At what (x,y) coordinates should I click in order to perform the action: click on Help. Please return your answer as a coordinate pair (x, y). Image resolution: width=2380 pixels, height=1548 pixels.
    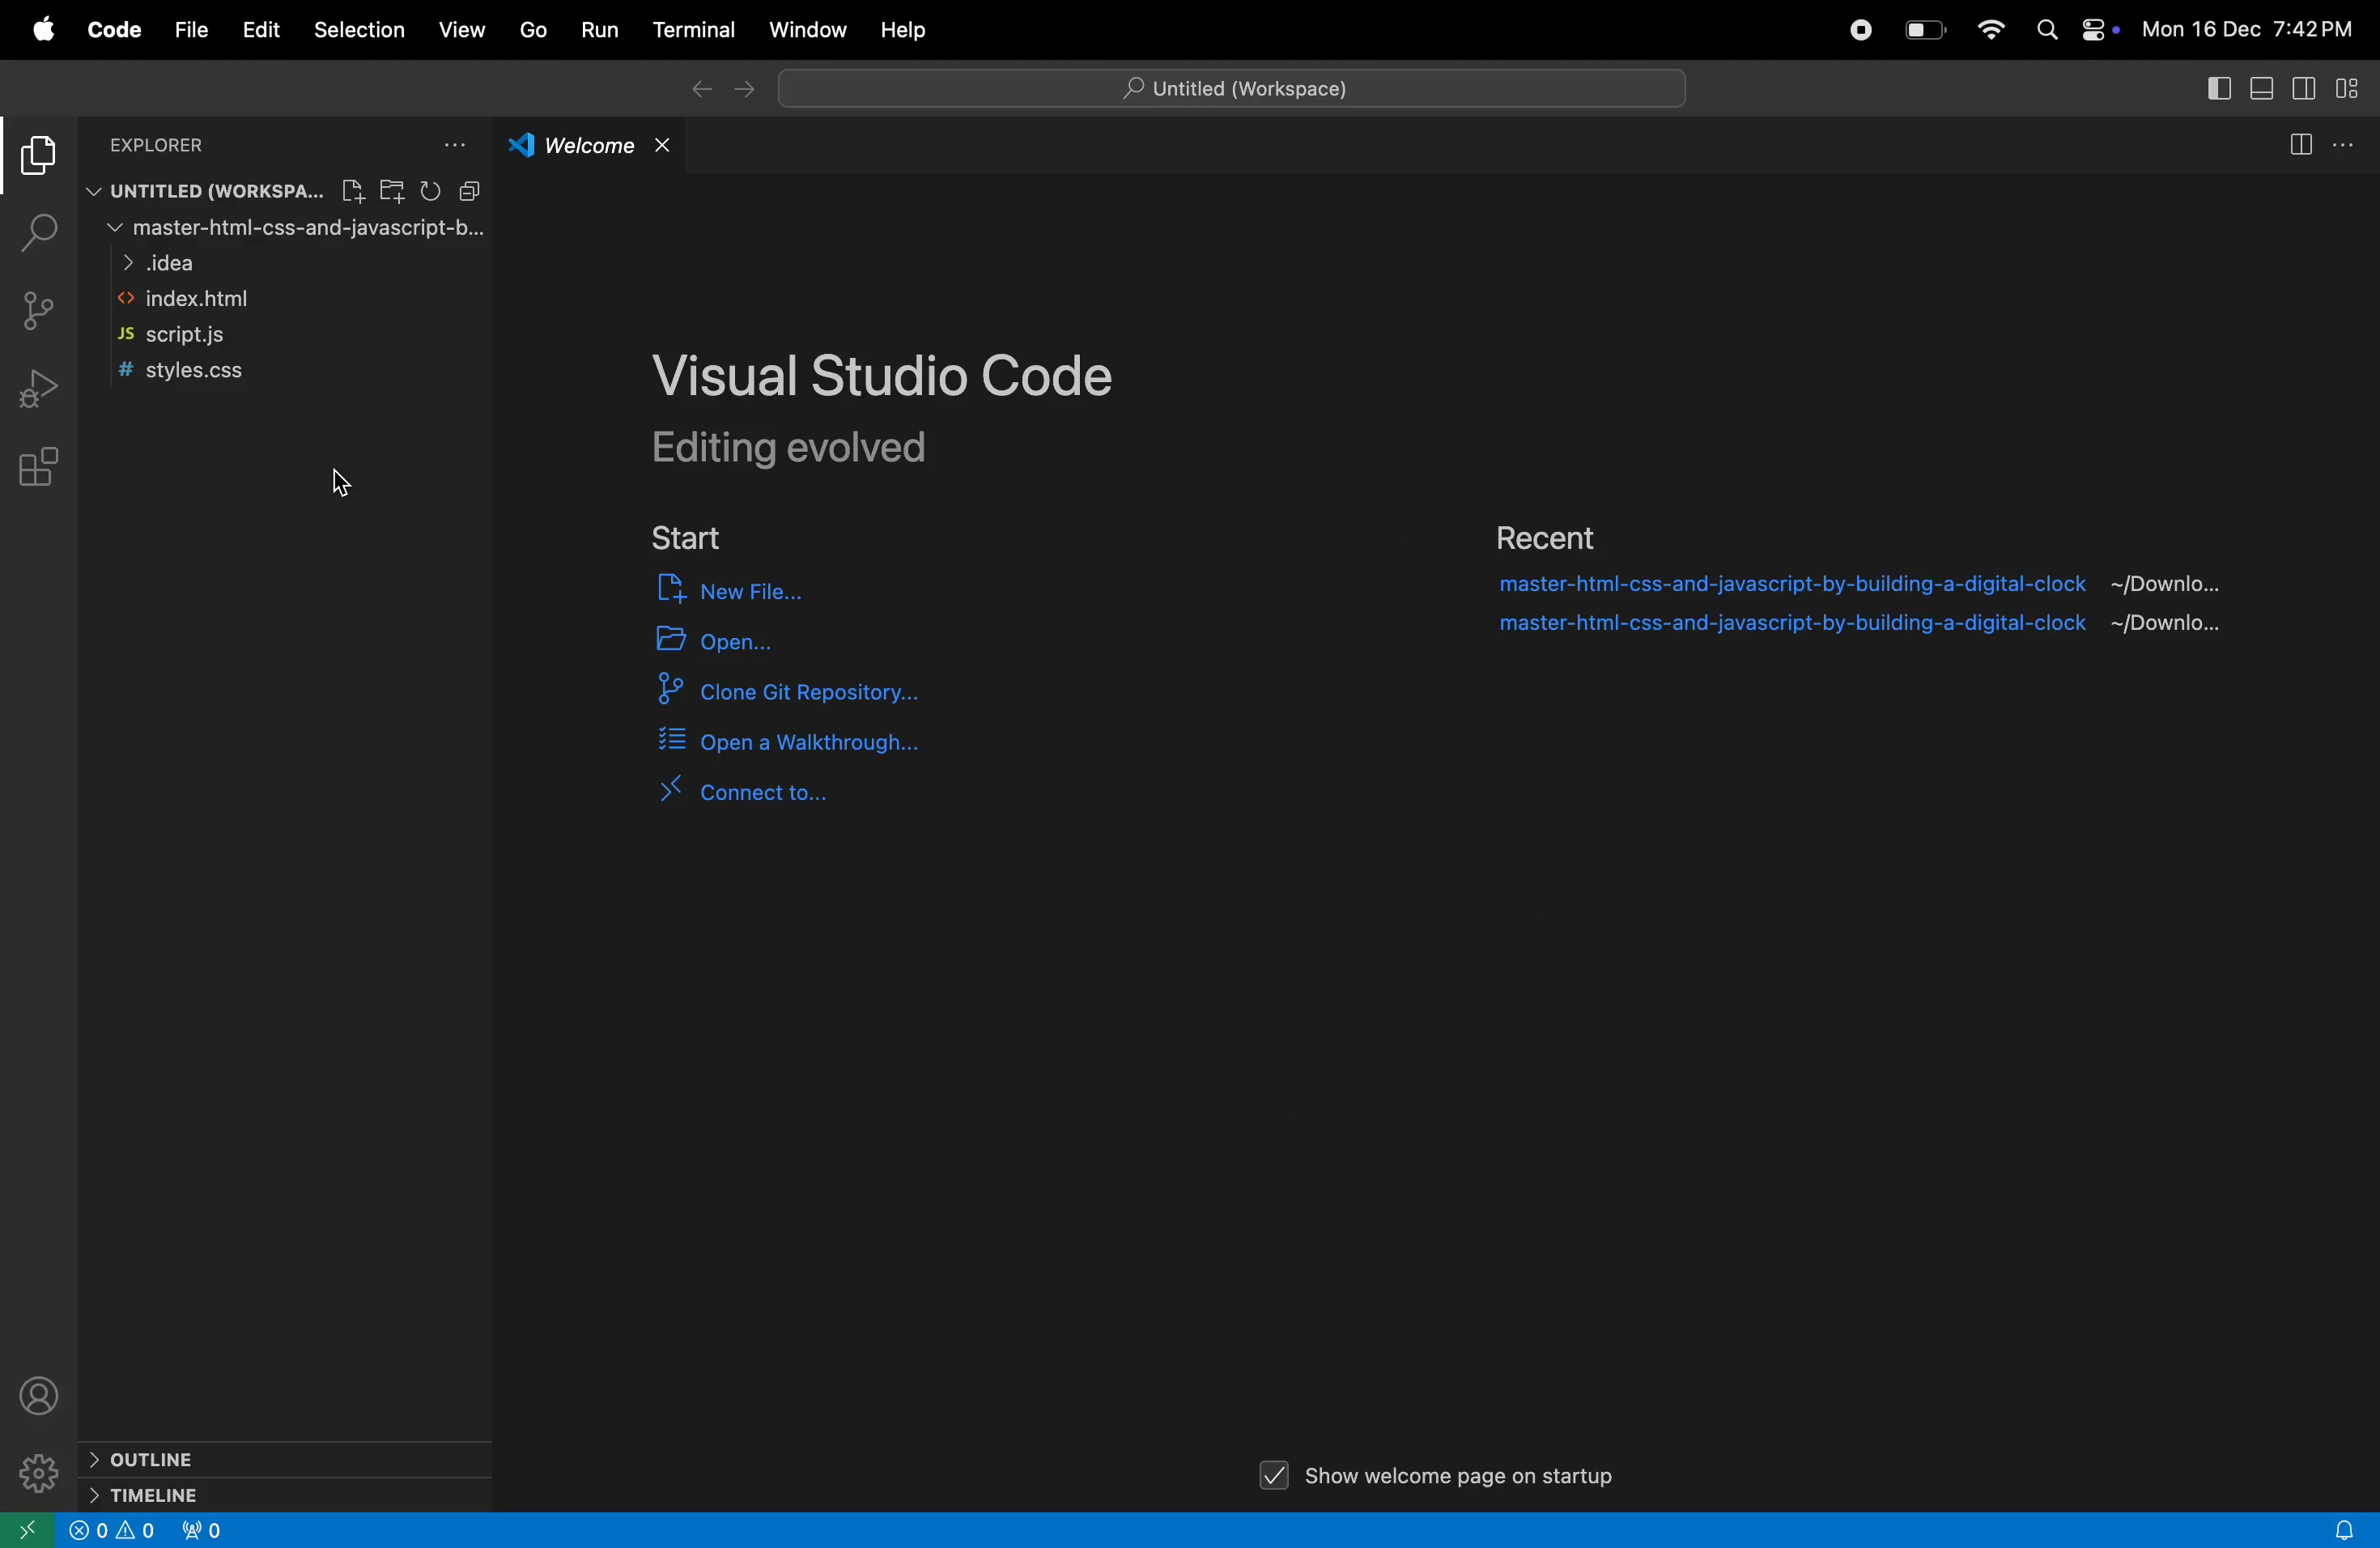
    Looking at the image, I should click on (906, 30).